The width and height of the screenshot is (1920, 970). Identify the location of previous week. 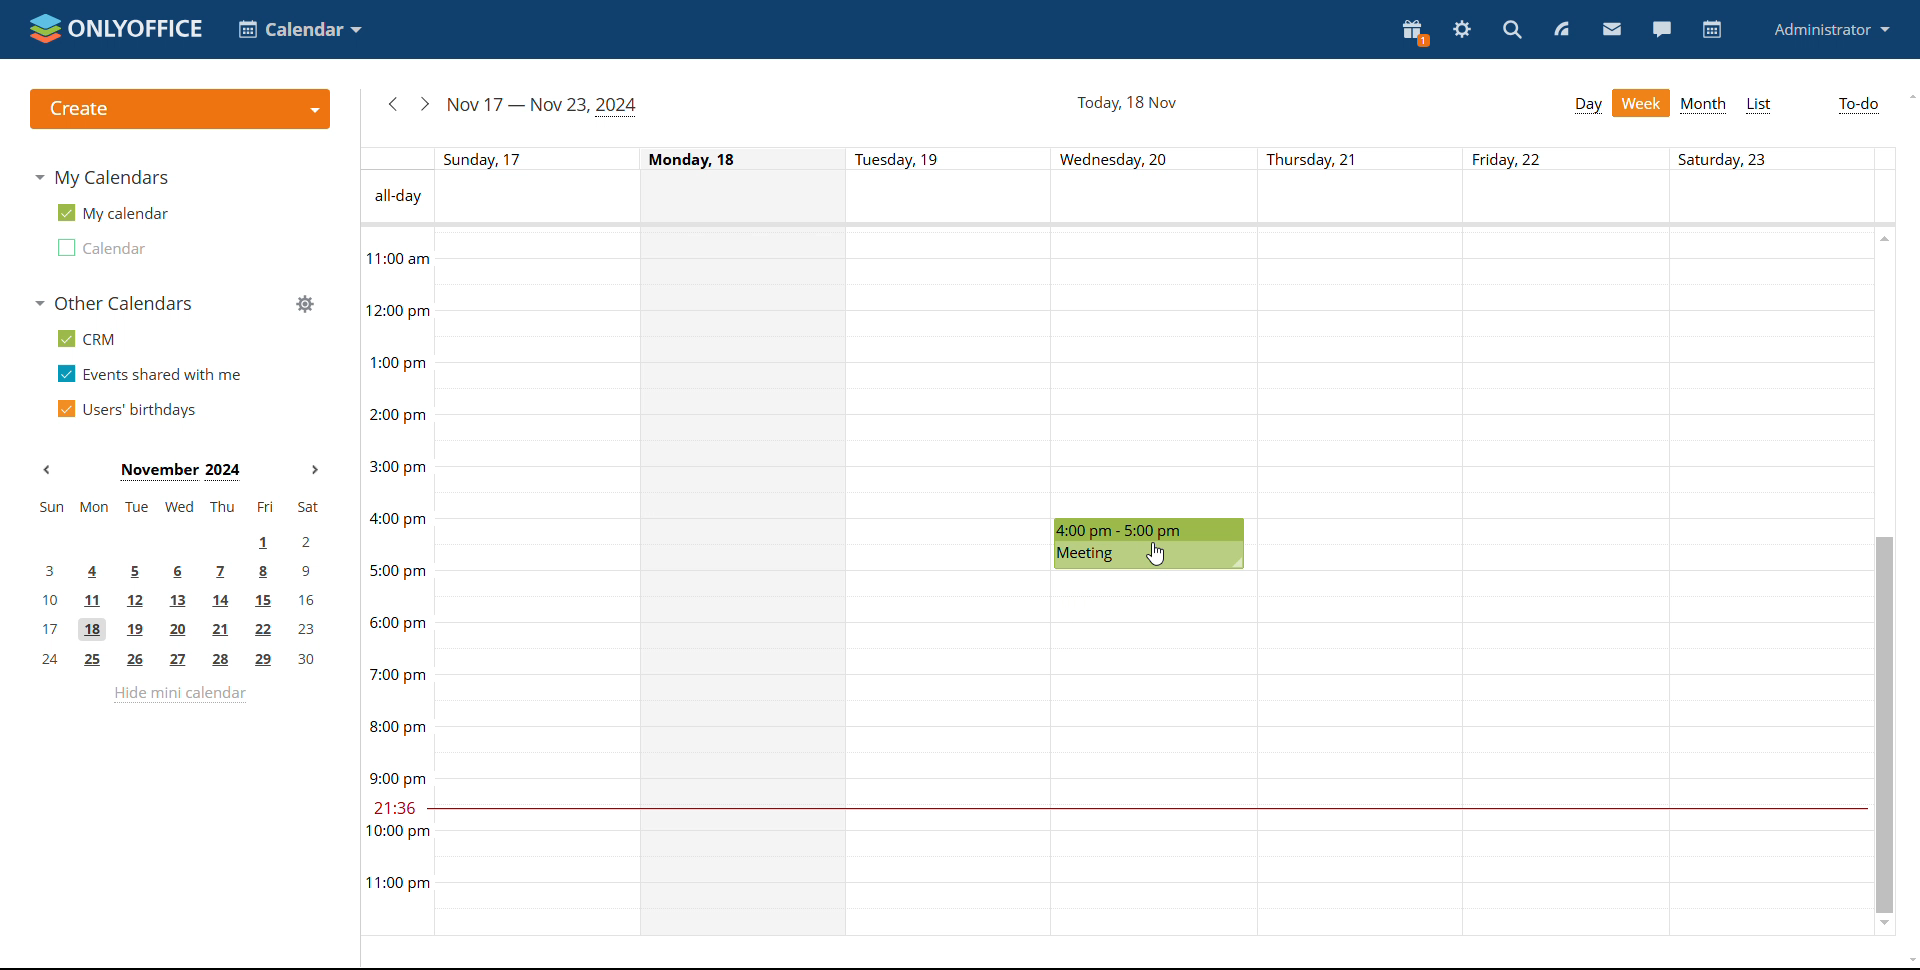
(394, 104).